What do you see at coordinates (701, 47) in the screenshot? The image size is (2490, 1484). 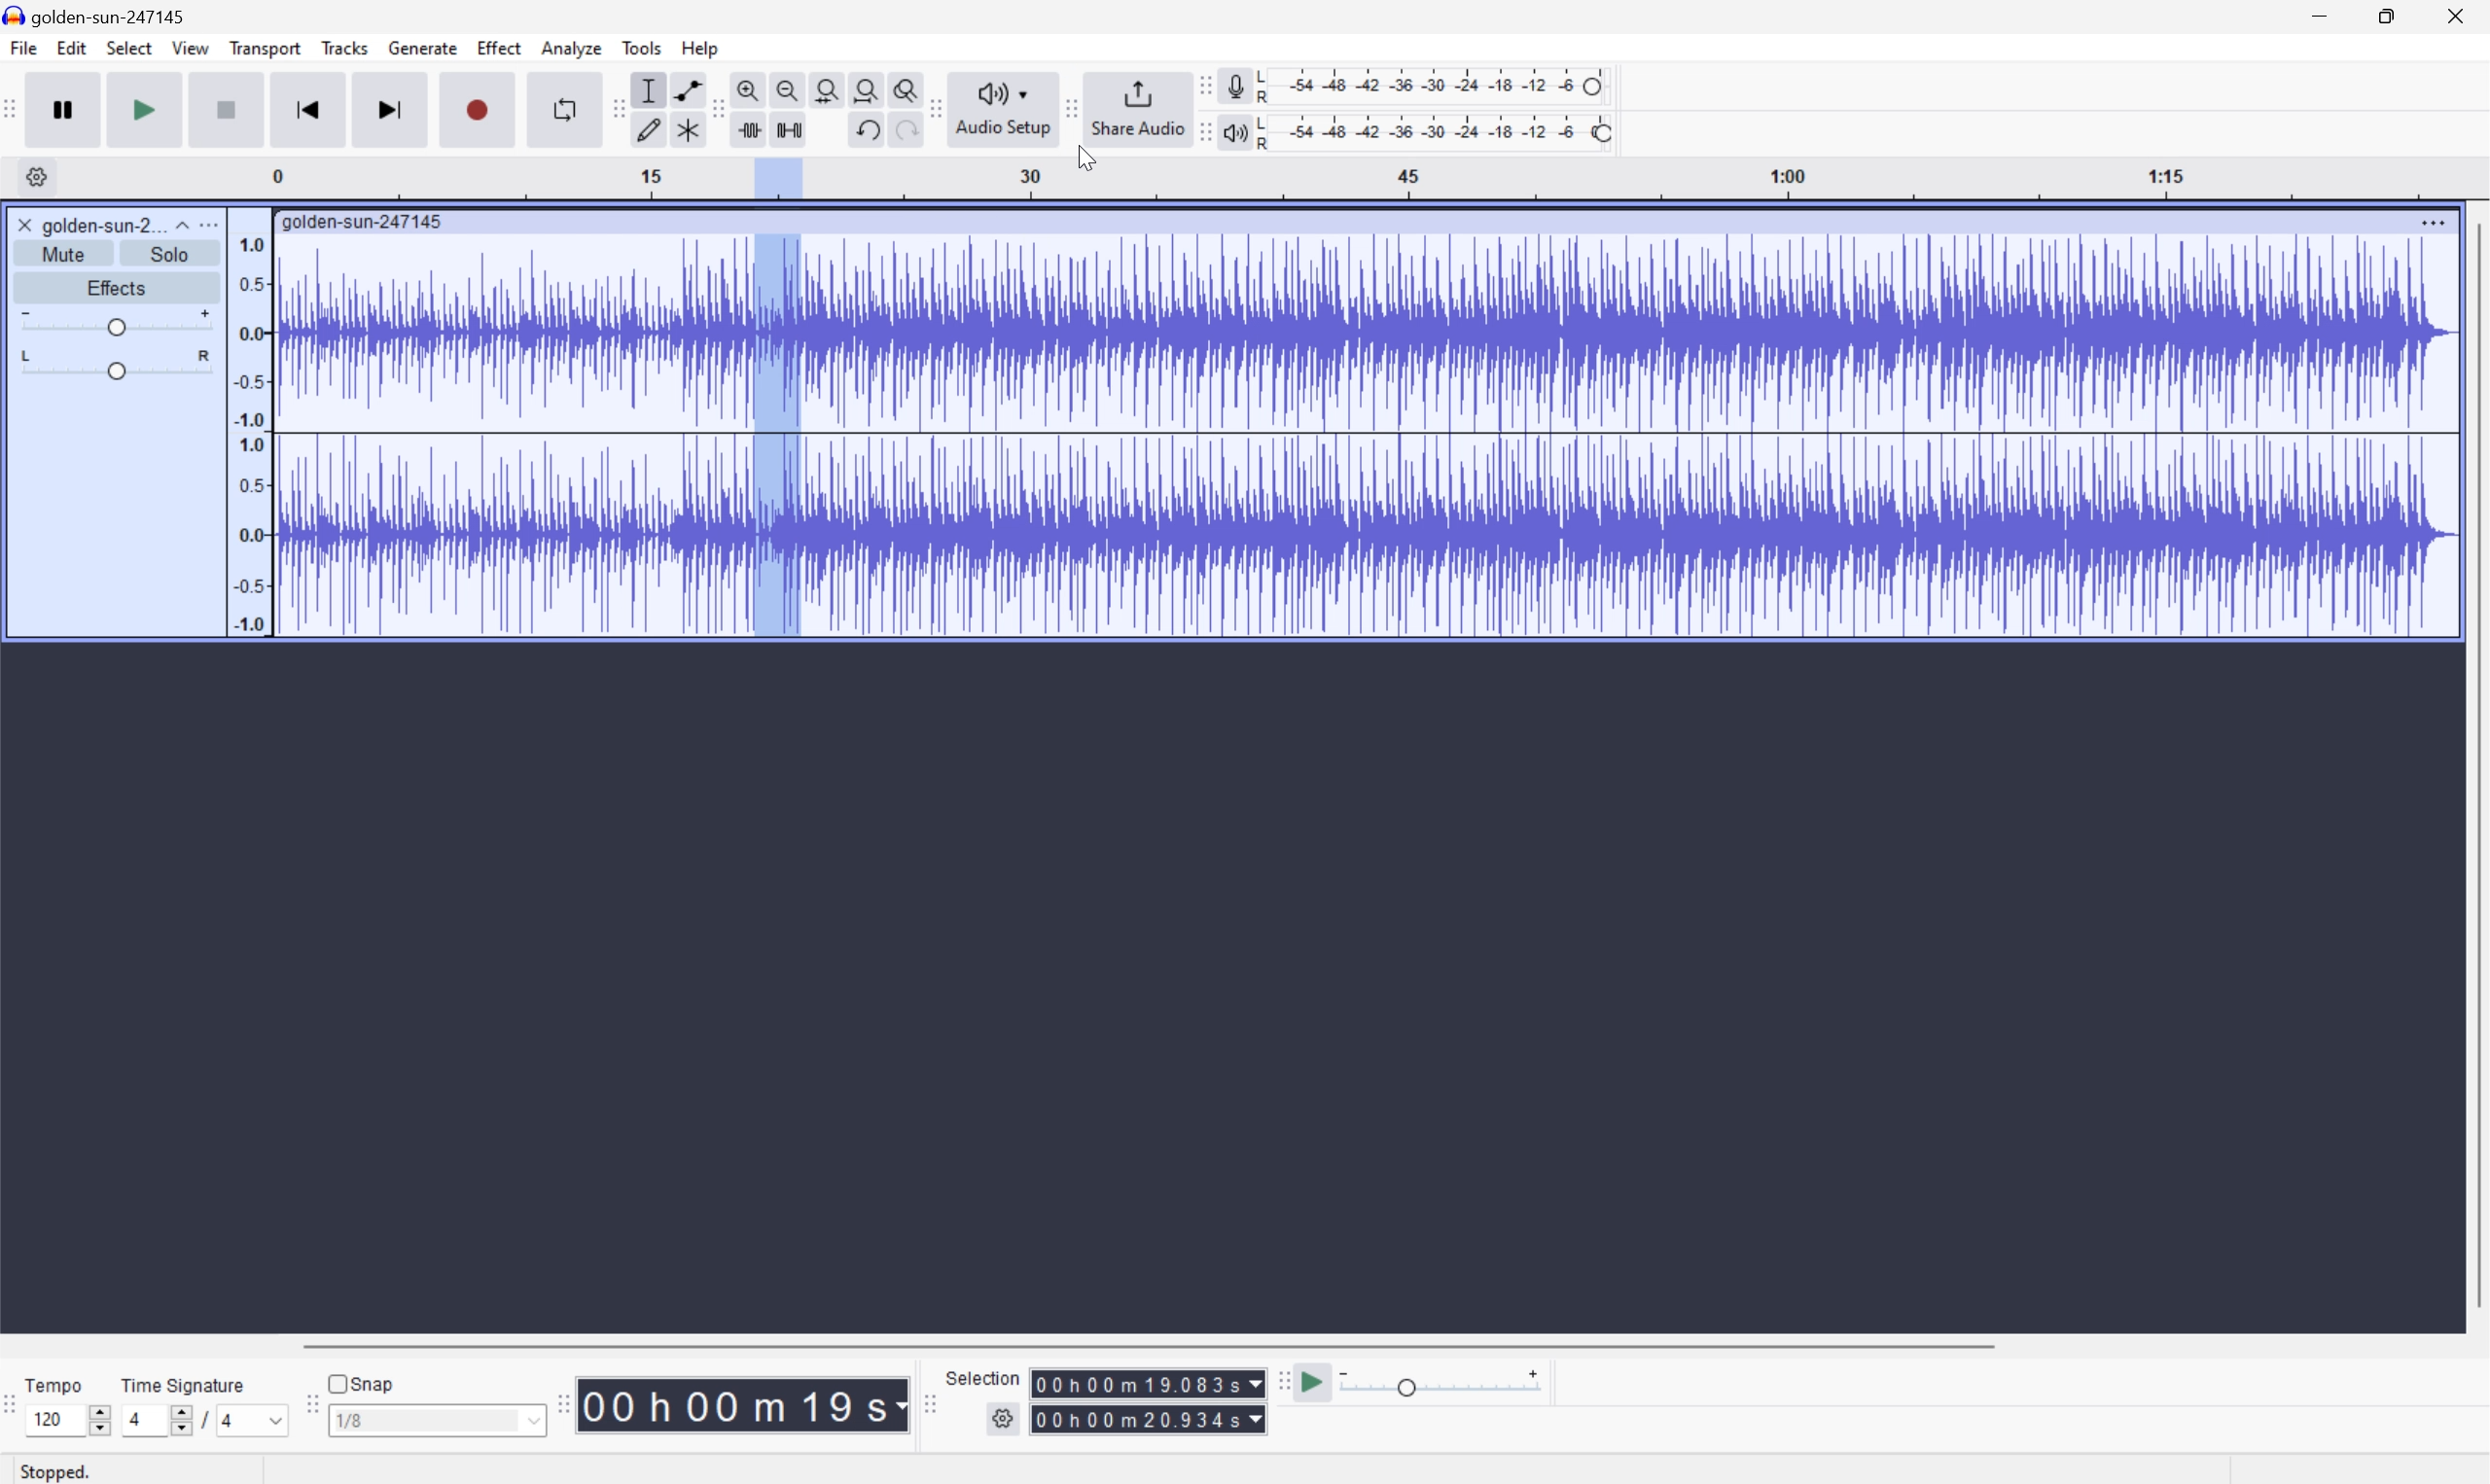 I see `Help` at bounding box center [701, 47].